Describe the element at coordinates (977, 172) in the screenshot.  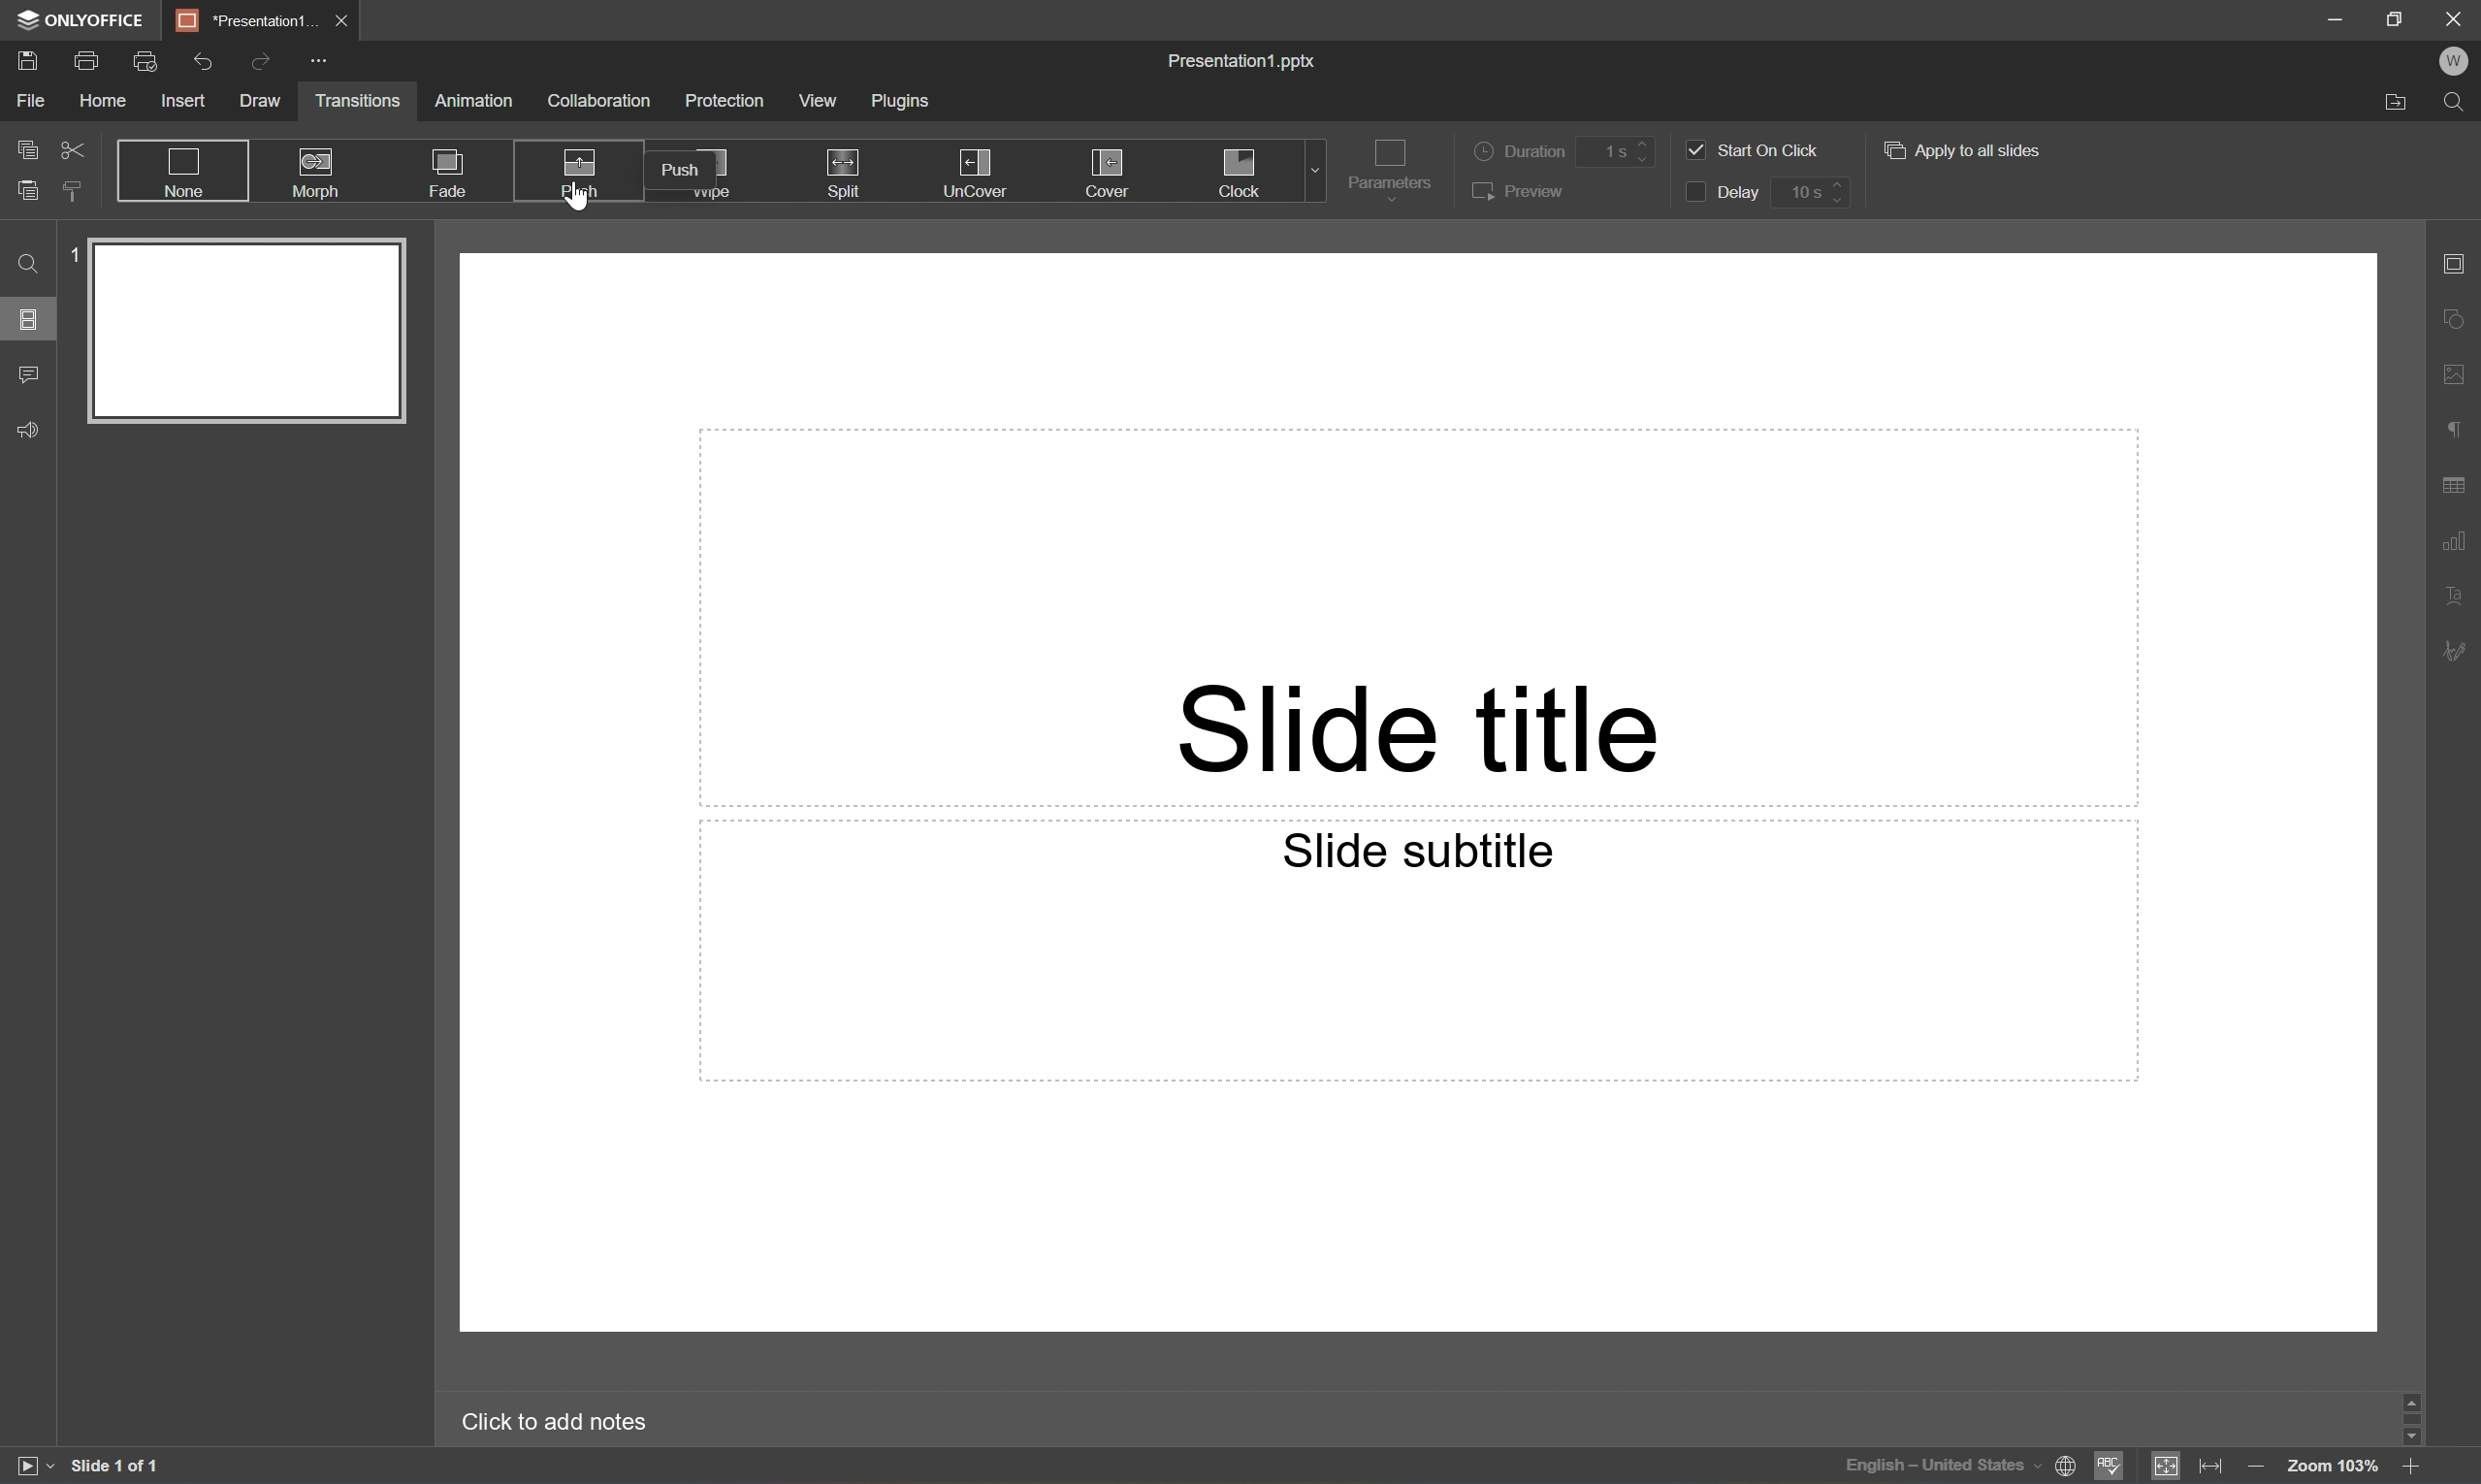
I see `UnCover` at that location.